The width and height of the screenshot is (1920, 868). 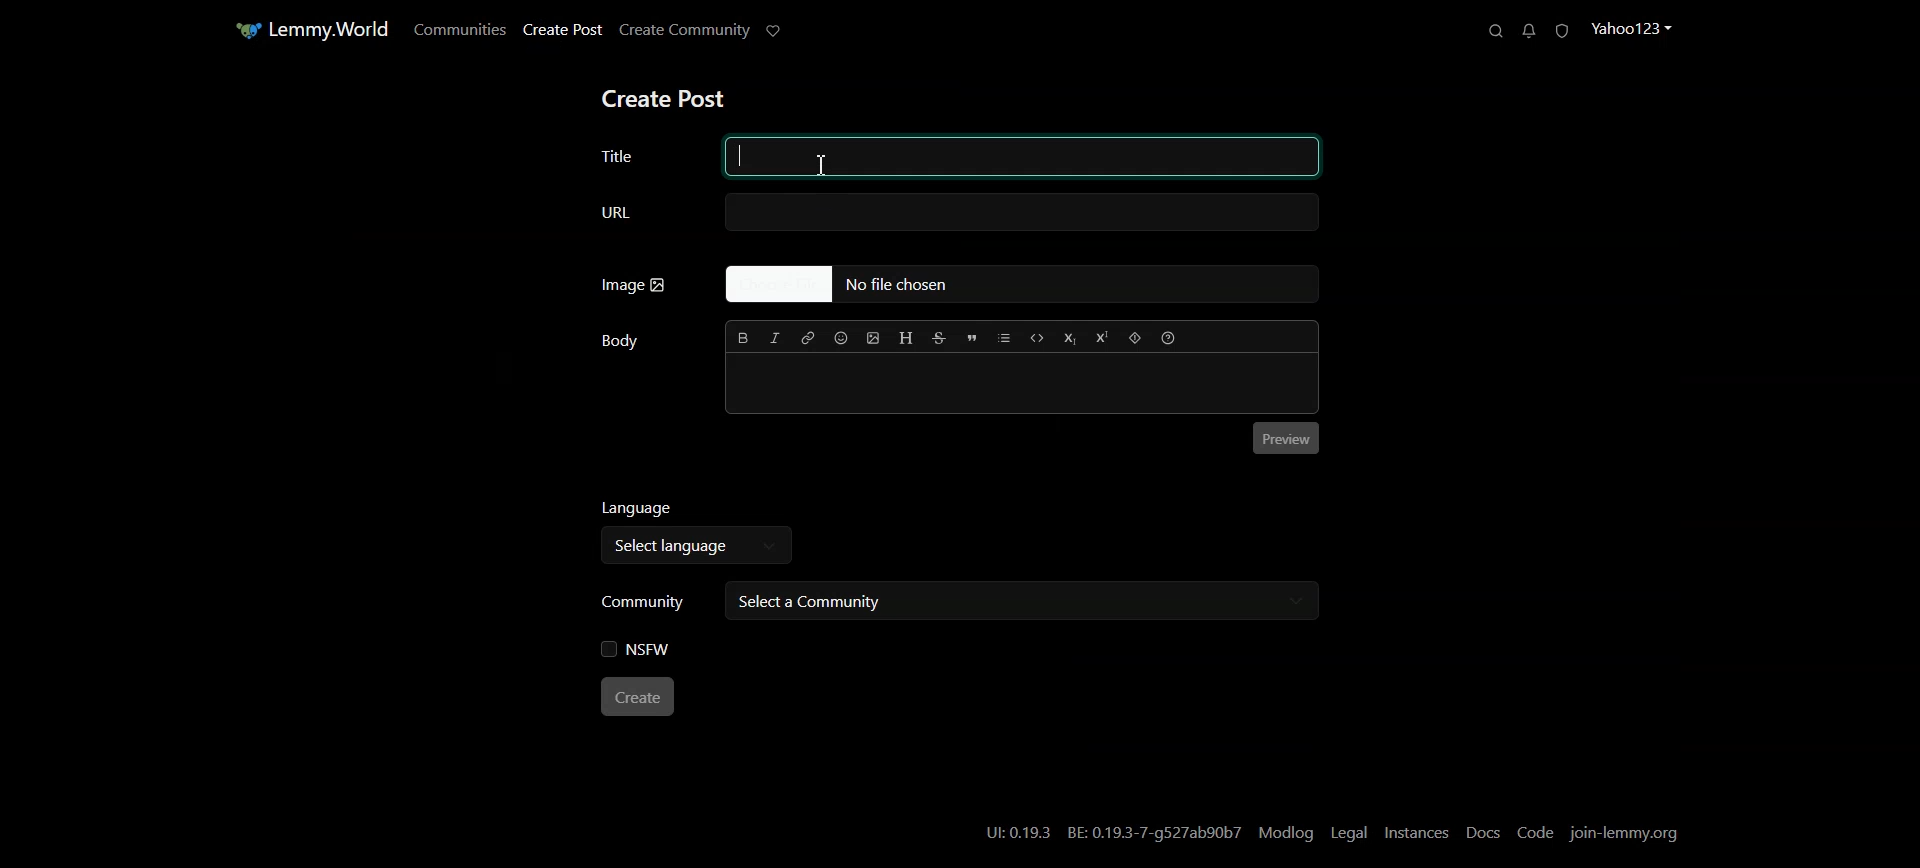 What do you see at coordinates (1627, 832) in the screenshot?
I see `Join-lemmy.org` at bounding box center [1627, 832].